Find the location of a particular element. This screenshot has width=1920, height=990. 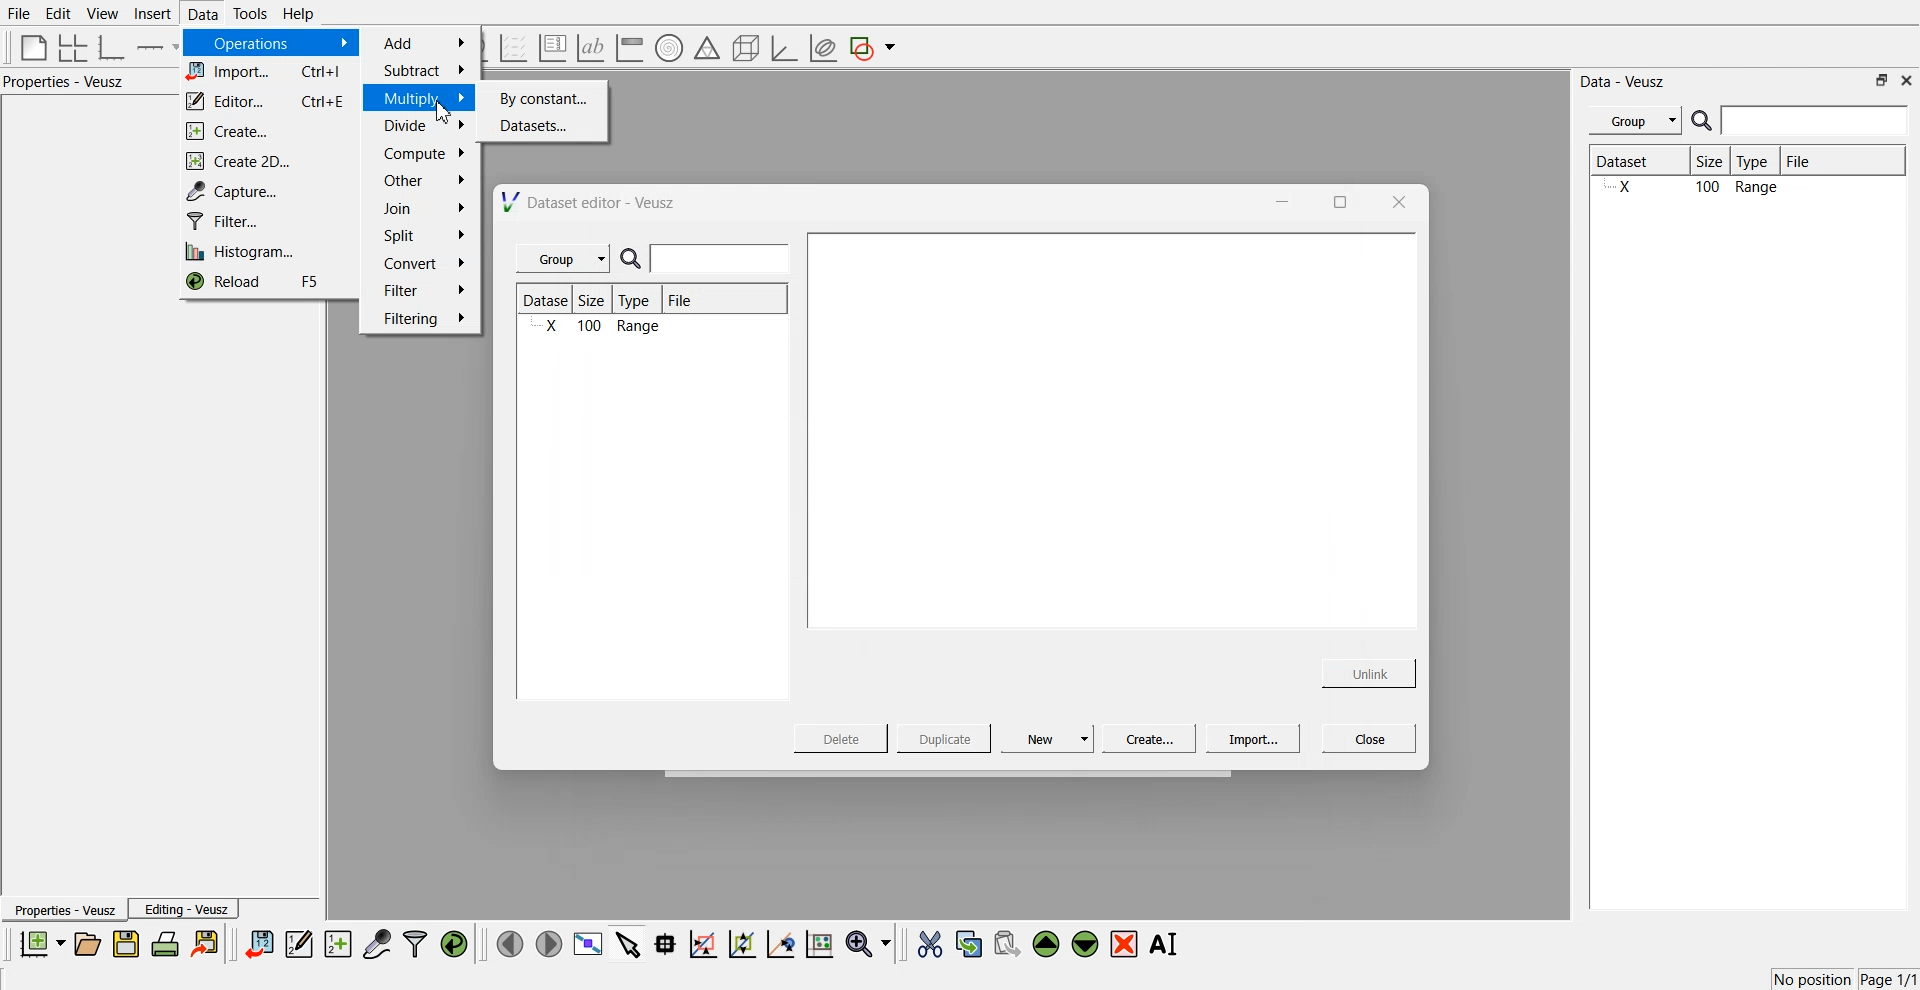

Create... is located at coordinates (262, 132).